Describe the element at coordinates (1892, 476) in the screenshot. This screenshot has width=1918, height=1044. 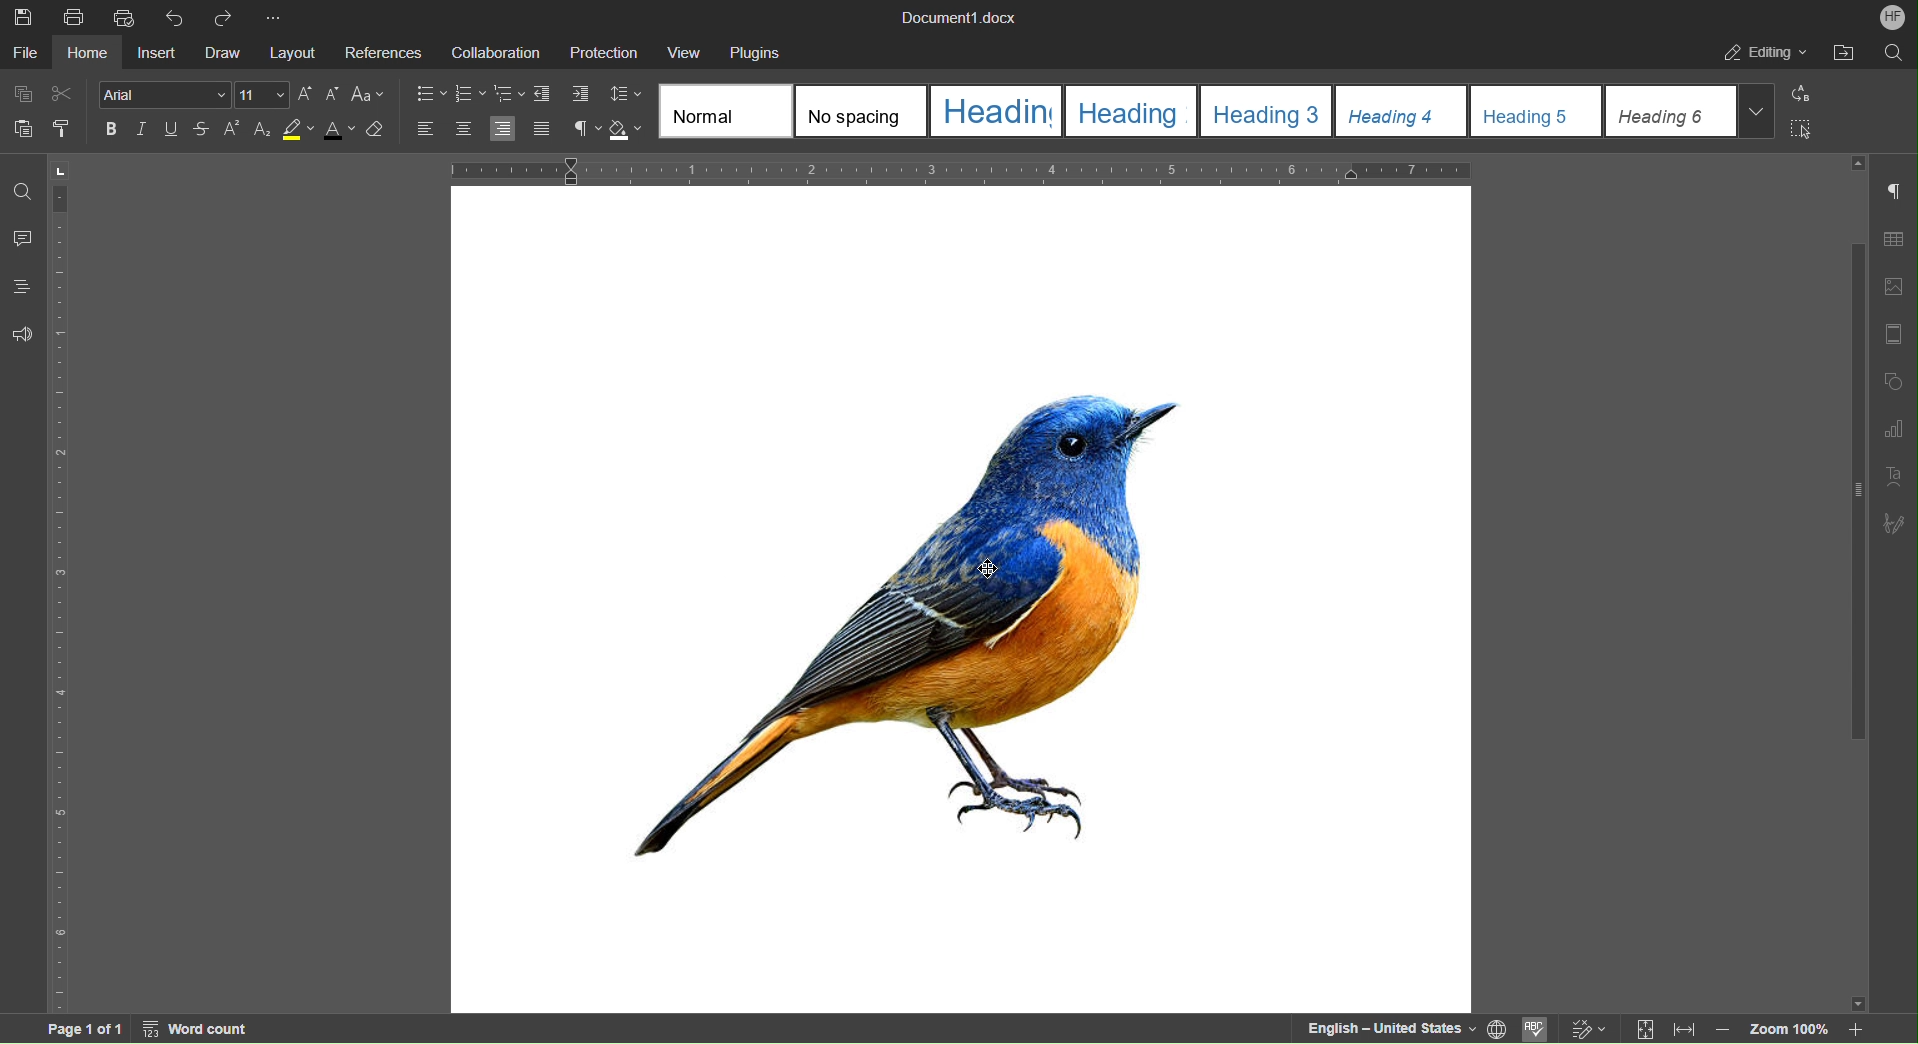
I see `Text Art` at that location.